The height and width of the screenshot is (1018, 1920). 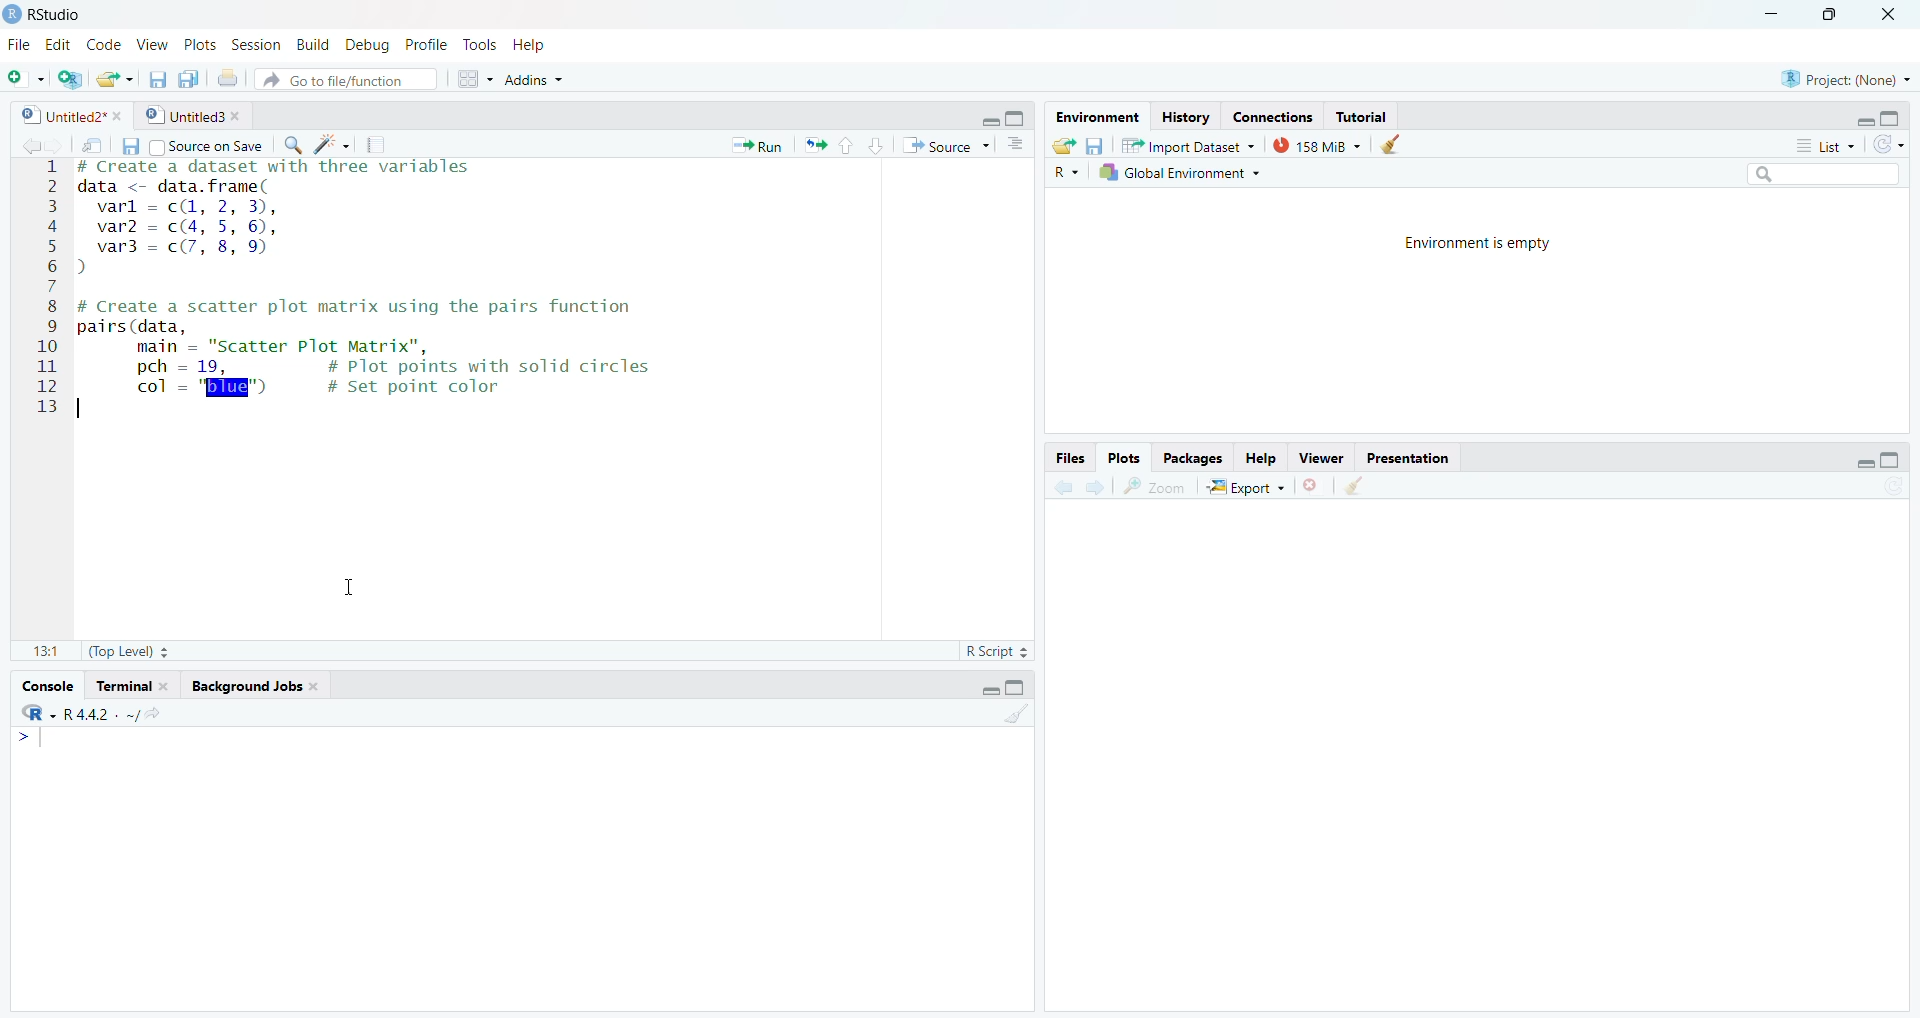 What do you see at coordinates (1313, 491) in the screenshot?
I see `Remove current viewer item` at bounding box center [1313, 491].